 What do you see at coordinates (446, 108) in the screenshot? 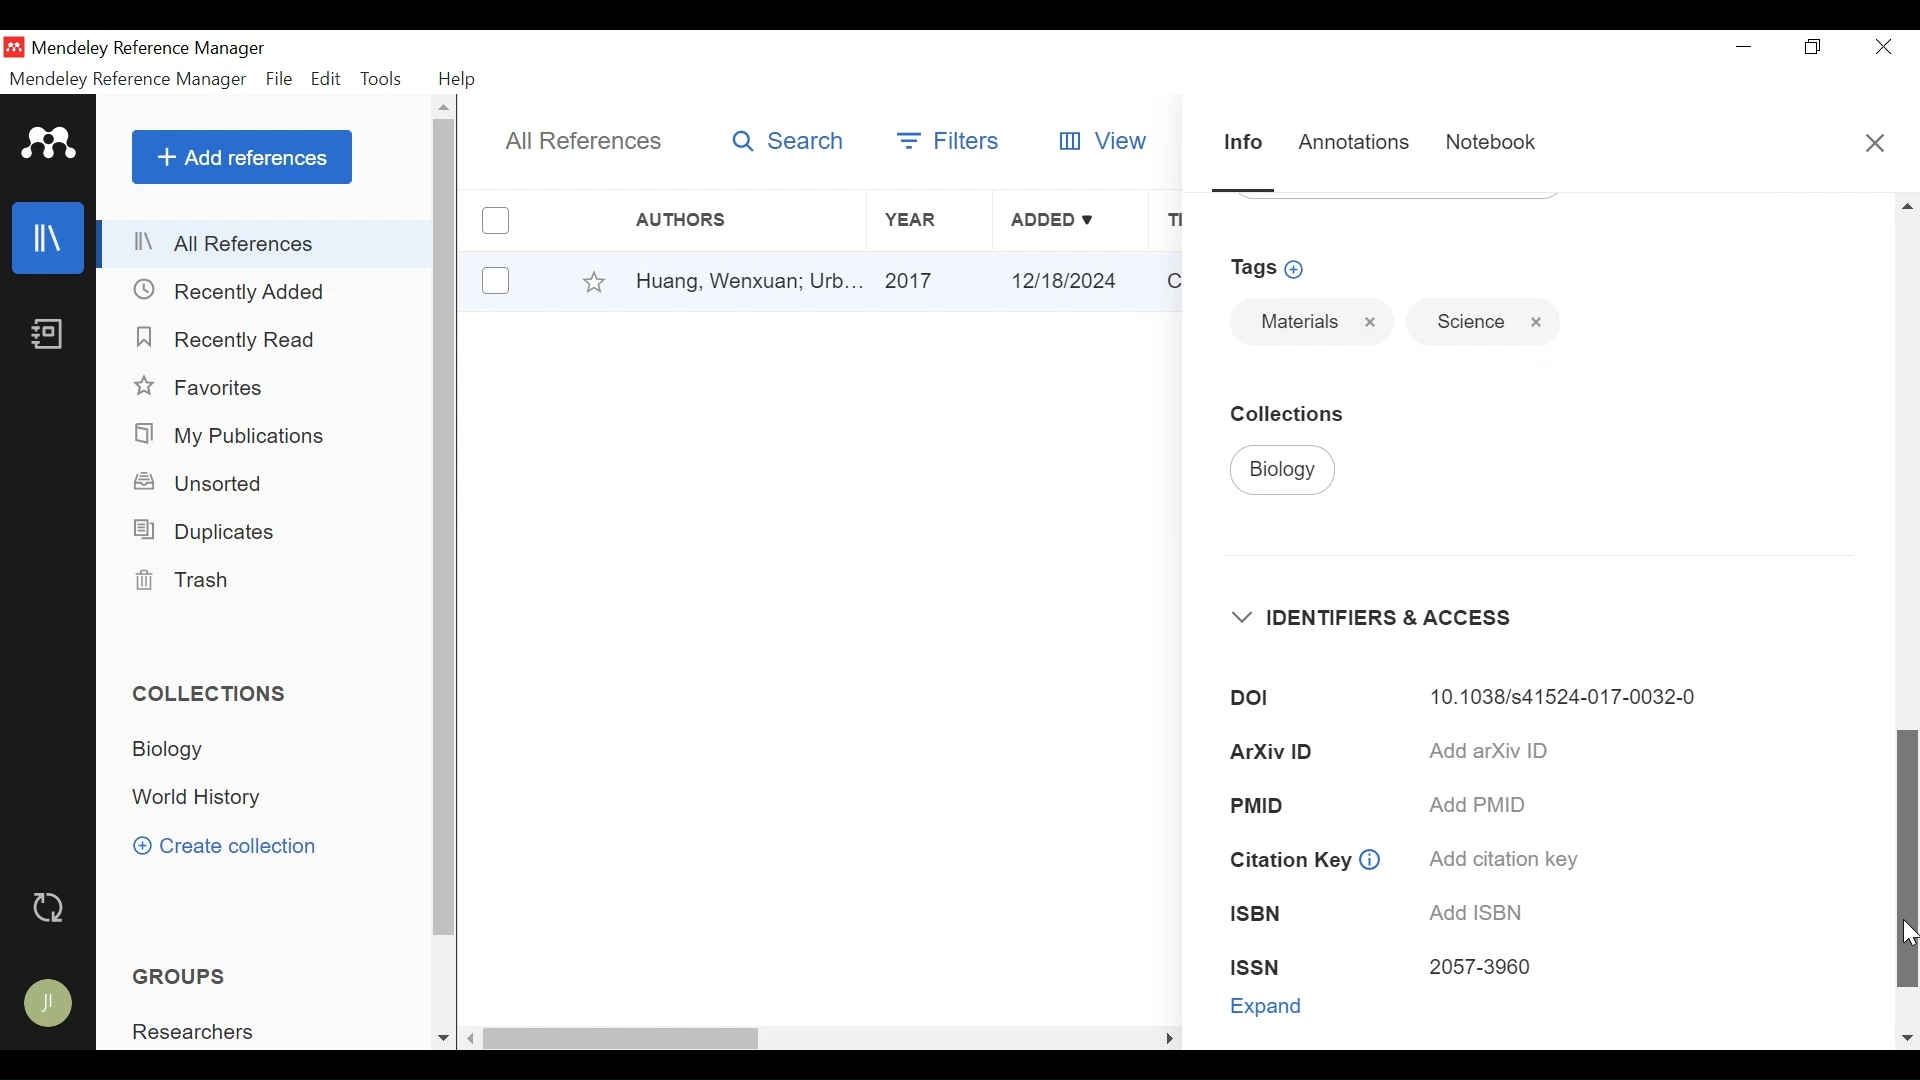
I see `Scroll up` at bounding box center [446, 108].